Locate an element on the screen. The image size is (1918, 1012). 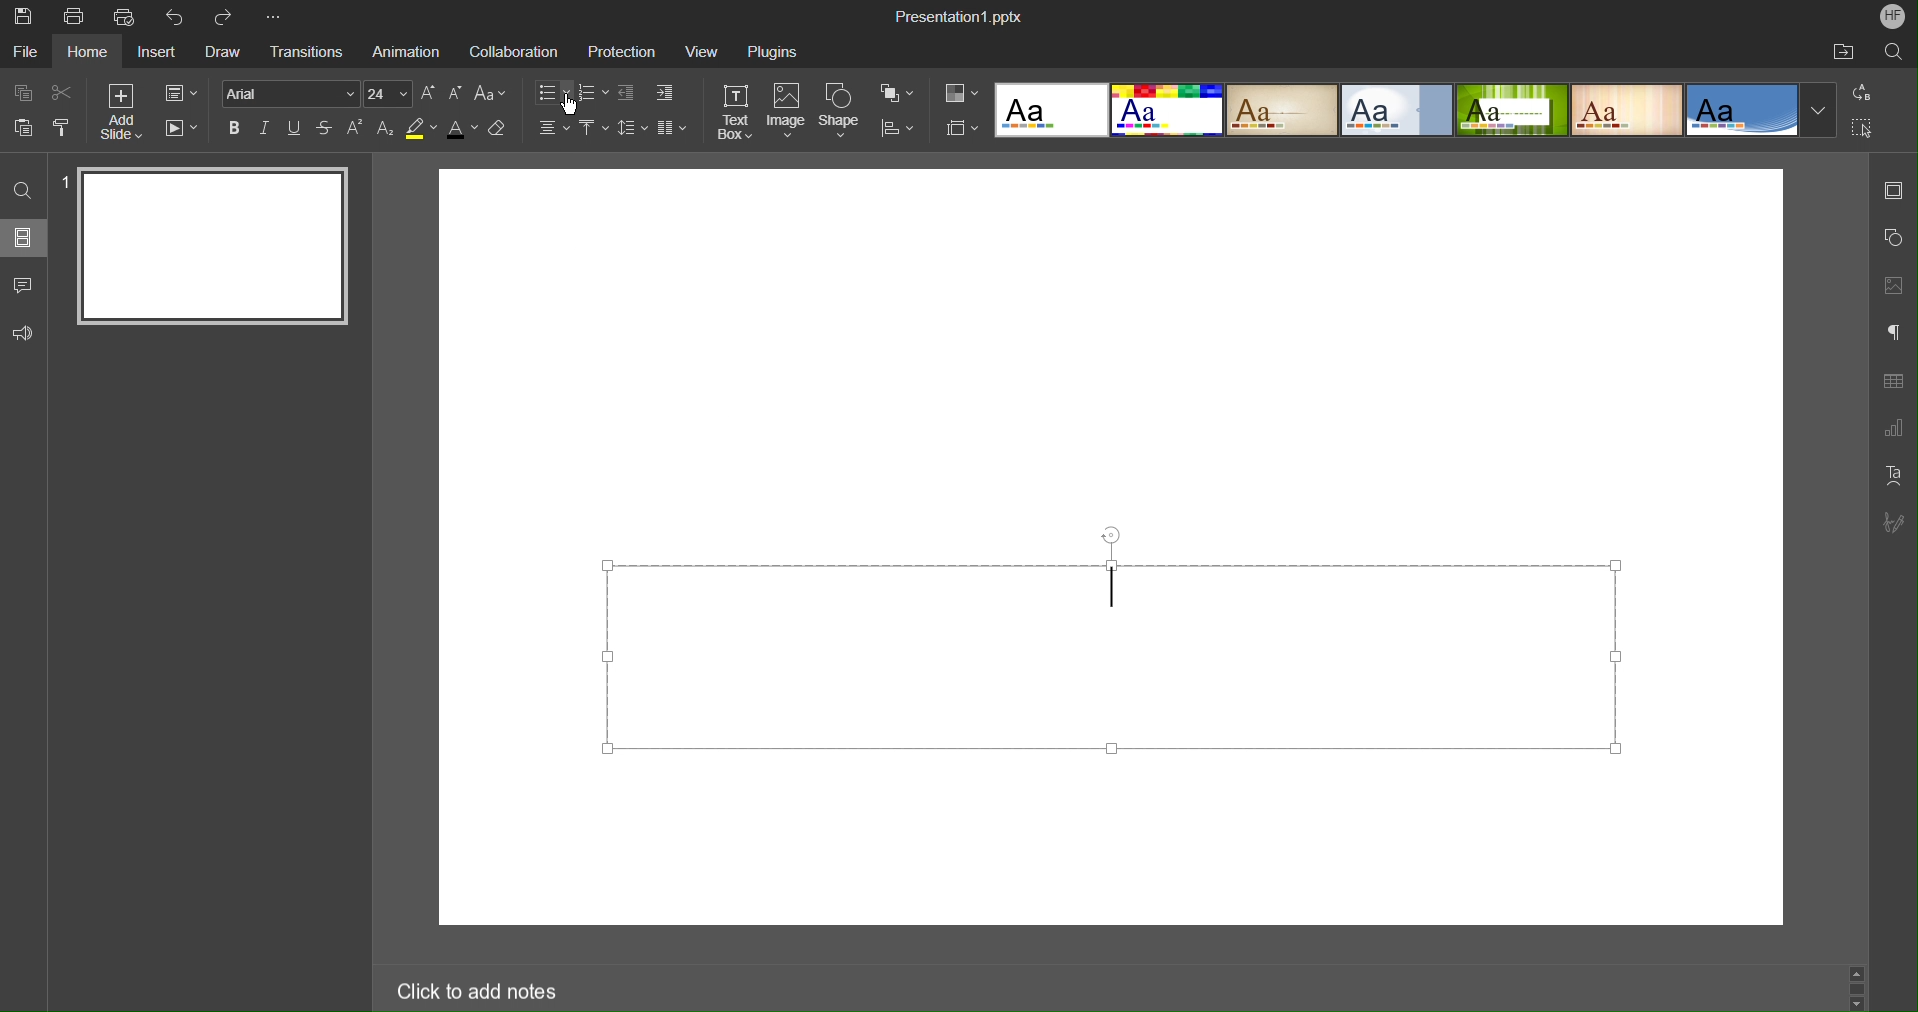
Text Effects is located at coordinates (279, 128).